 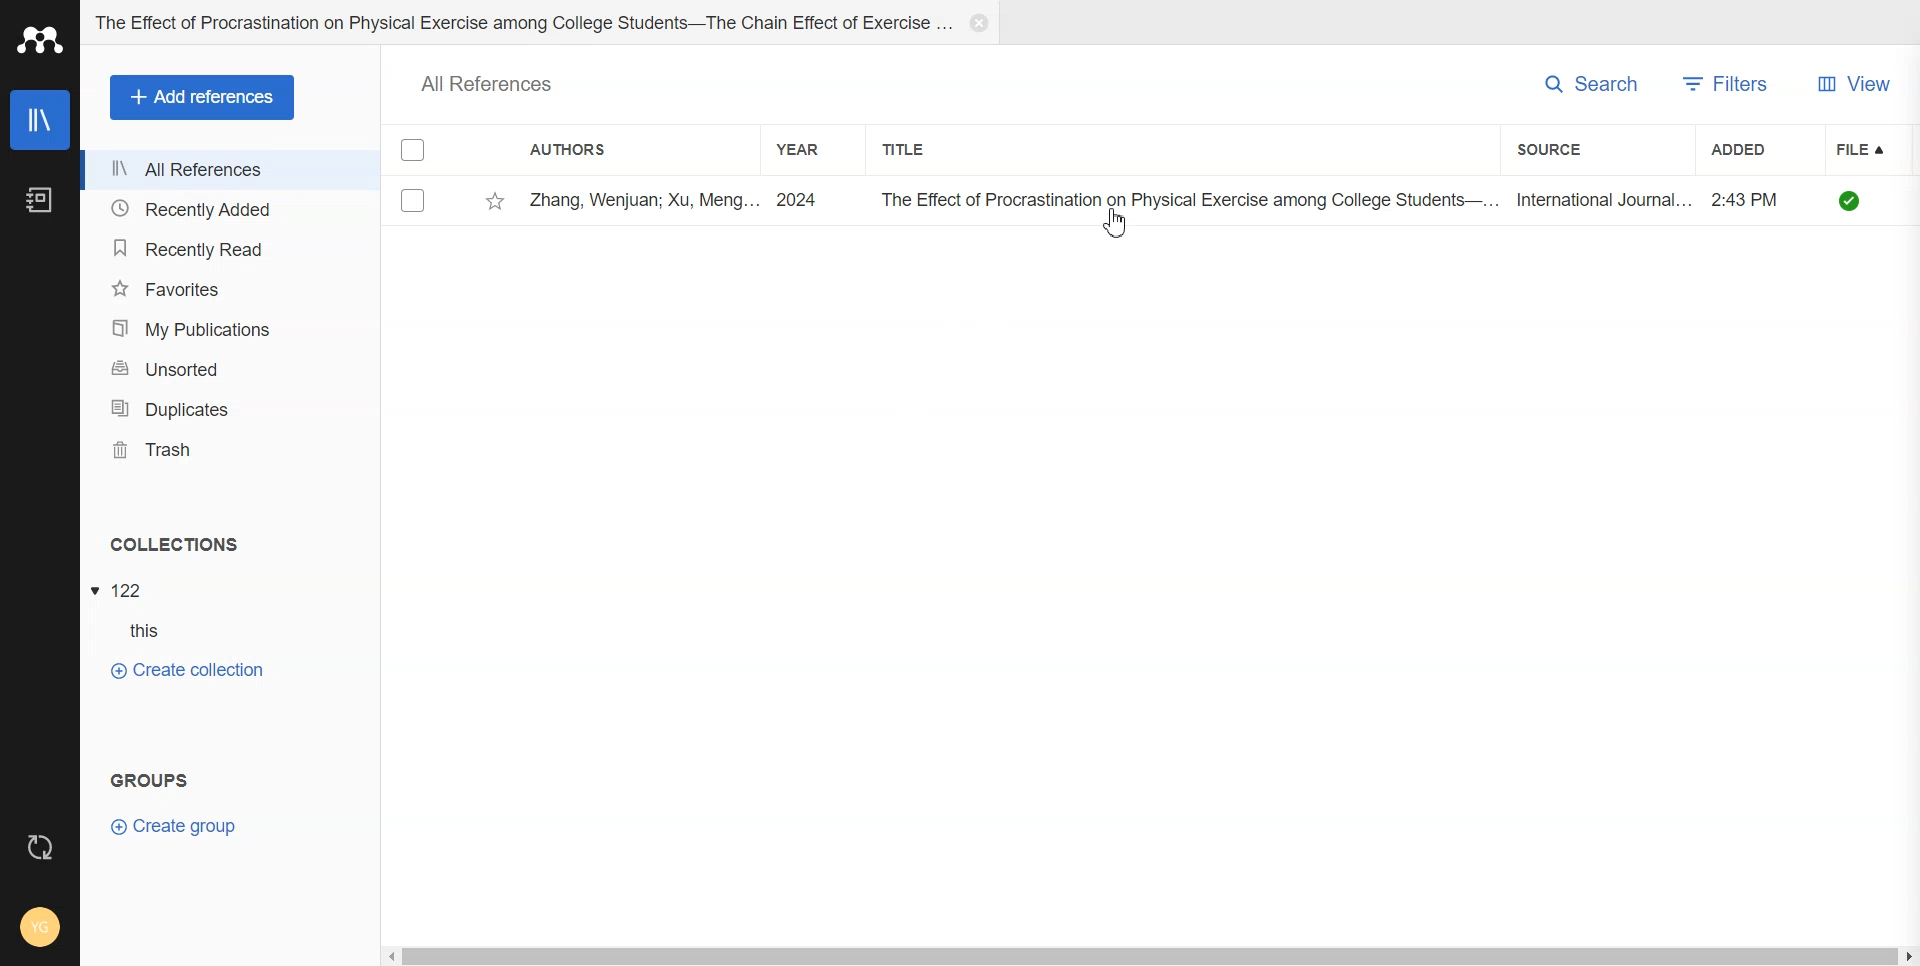 I want to click on Duplicates, so click(x=230, y=407).